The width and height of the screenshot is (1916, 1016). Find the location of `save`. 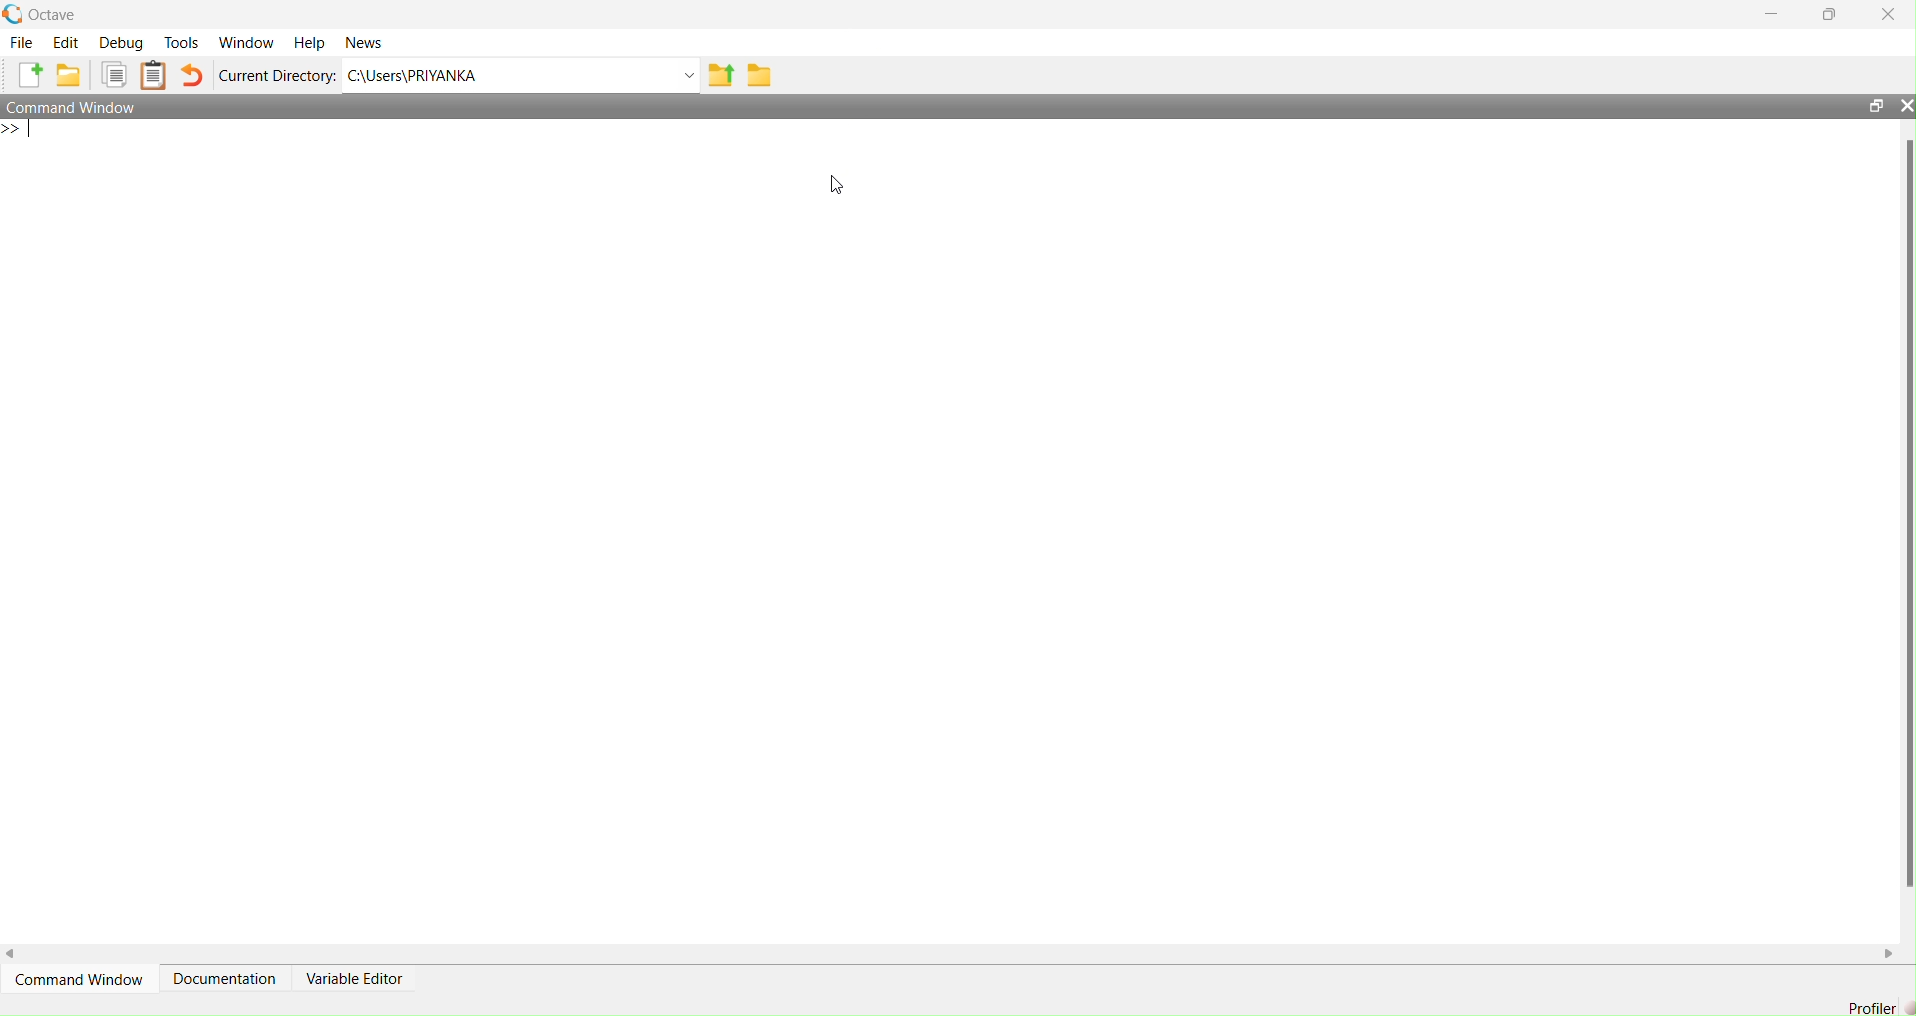

save is located at coordinates (762, 77).